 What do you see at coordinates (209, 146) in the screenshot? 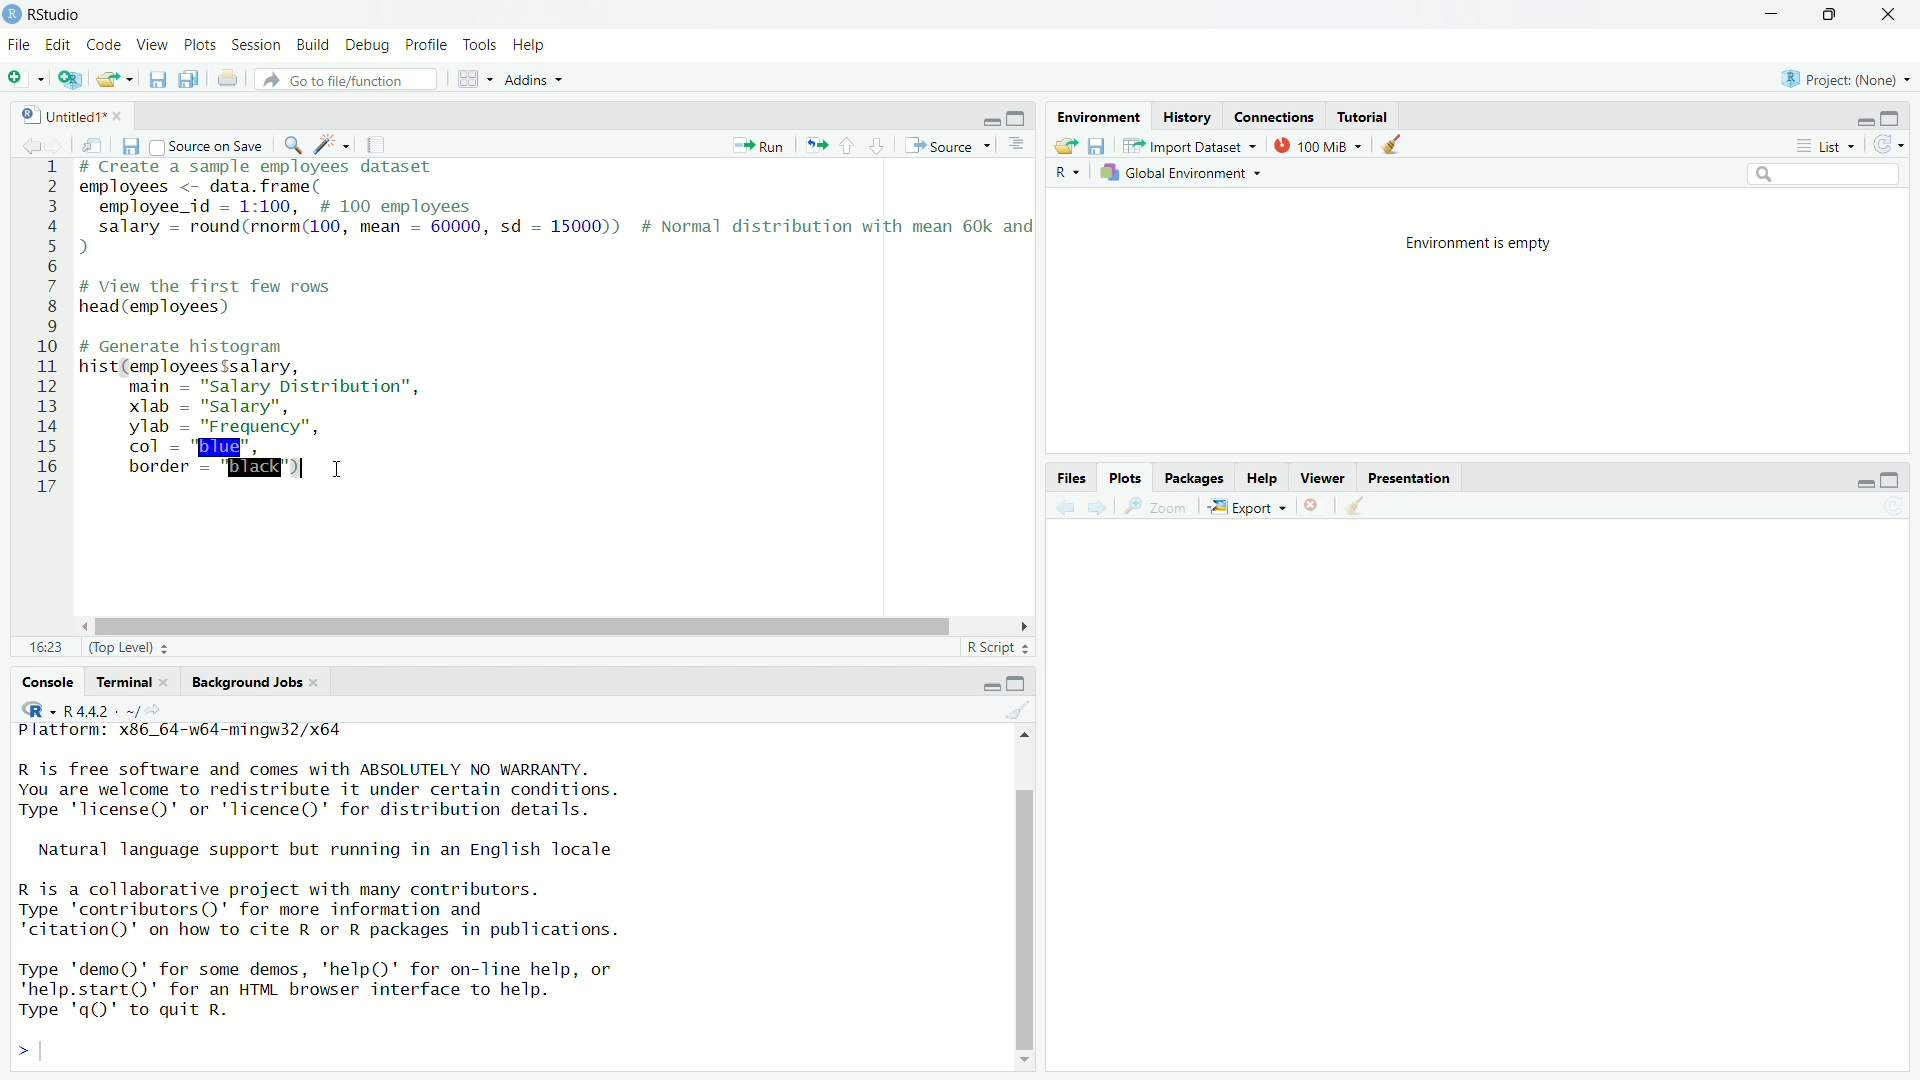
I see `Source on save` at bounding box center [209, 146].